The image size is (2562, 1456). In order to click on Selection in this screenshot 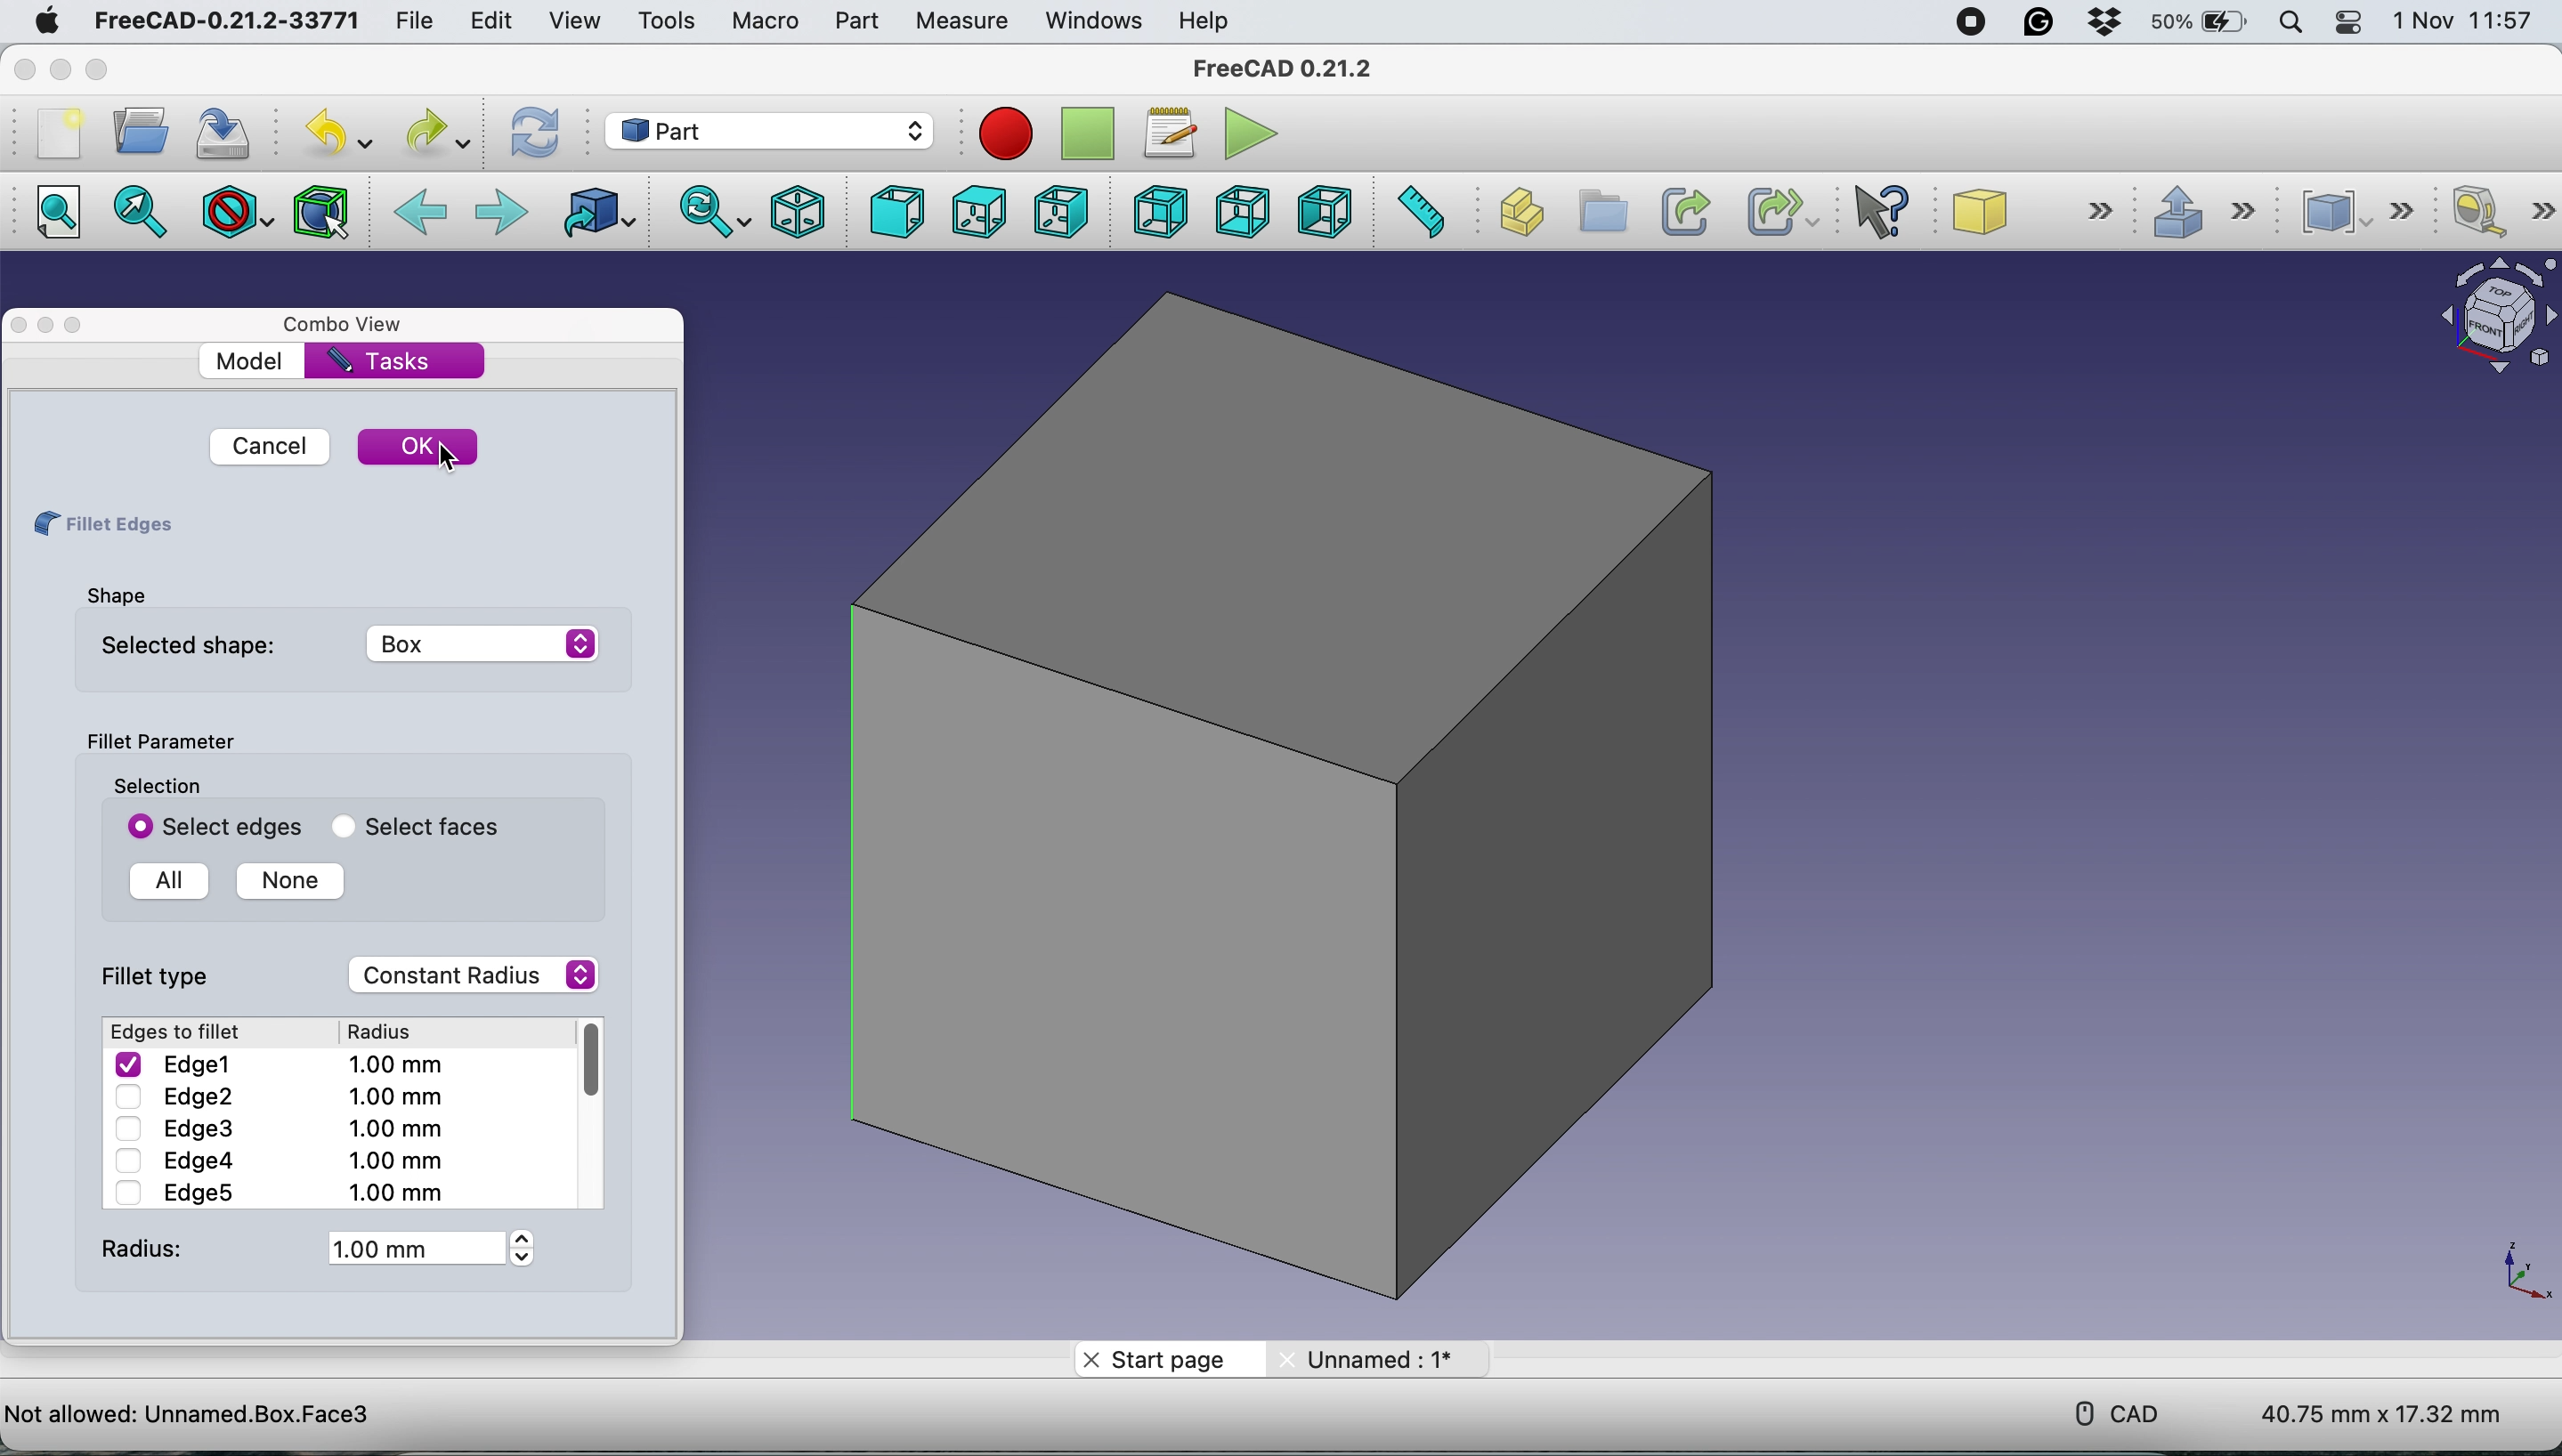, I will do `click(156, 785)`.